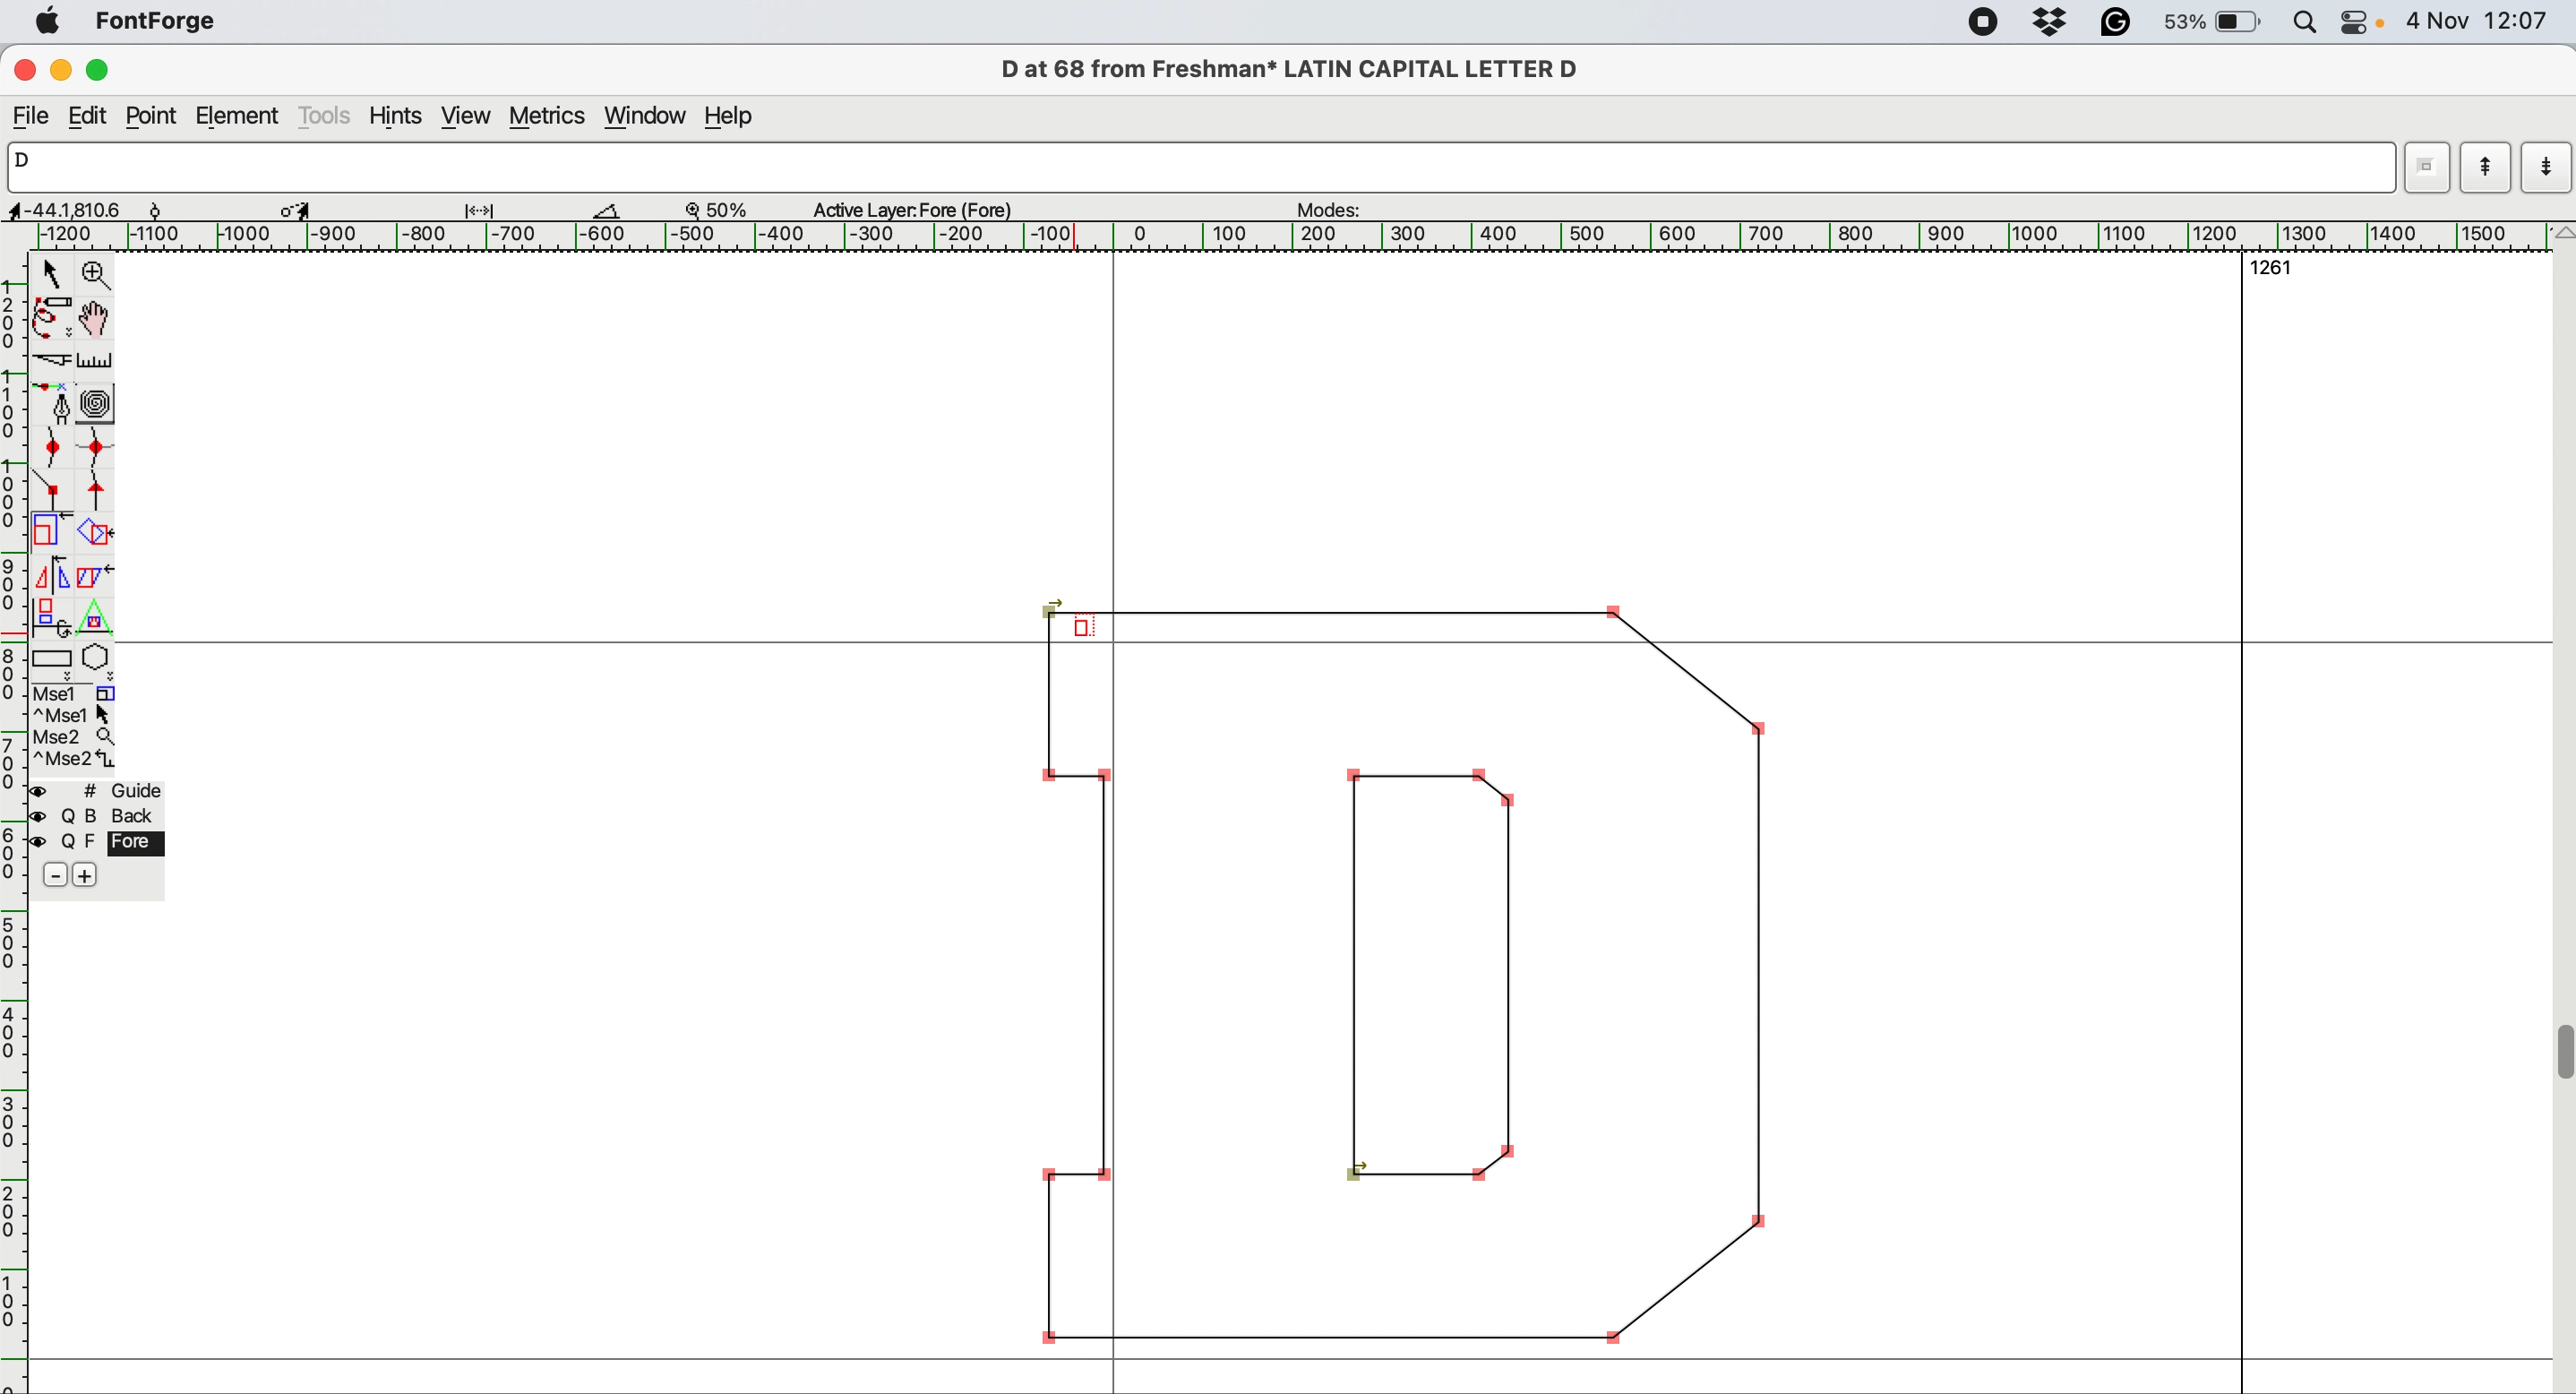 This screenshot has width=2576, height=1394. What do you see at coordinates (550, 119) in the screenshot?
I see `metrics` at bounding box center [550, 119].